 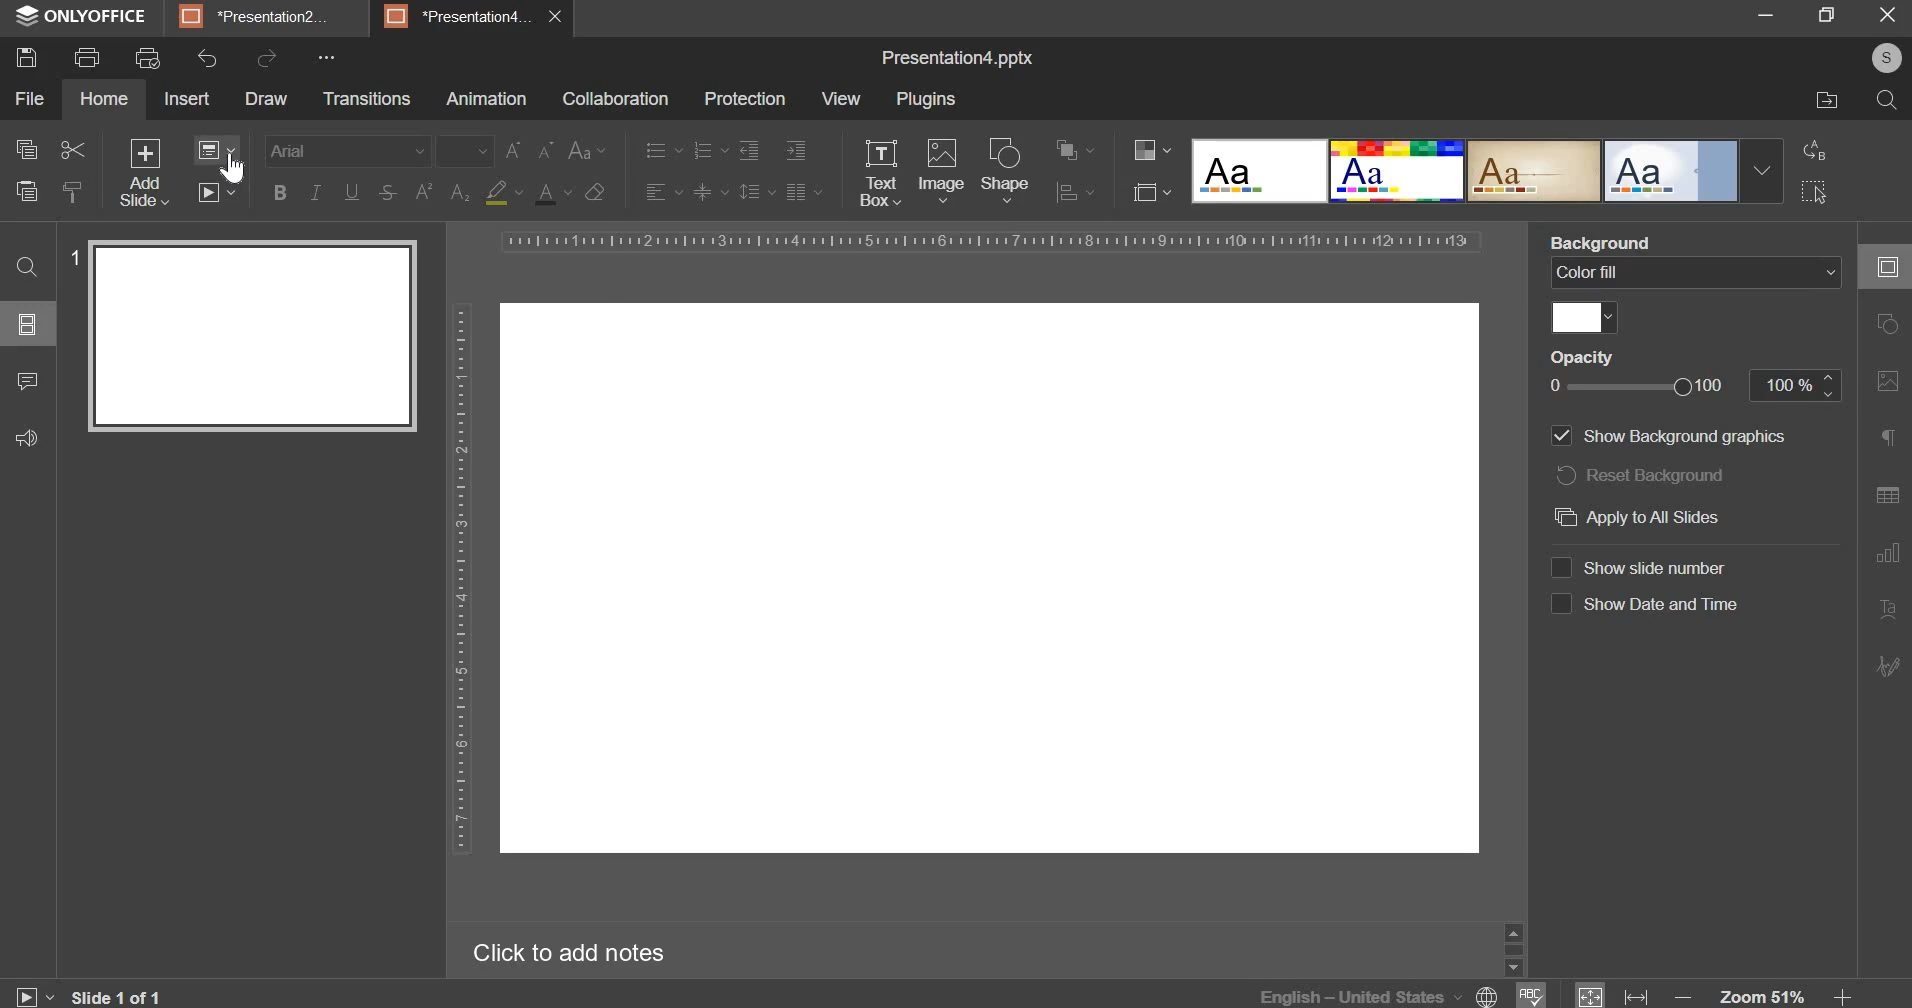 What do you see at coordinates (802, 190) in the screenshot?
I see `paragraph setting` at bounding box center [802, 190].